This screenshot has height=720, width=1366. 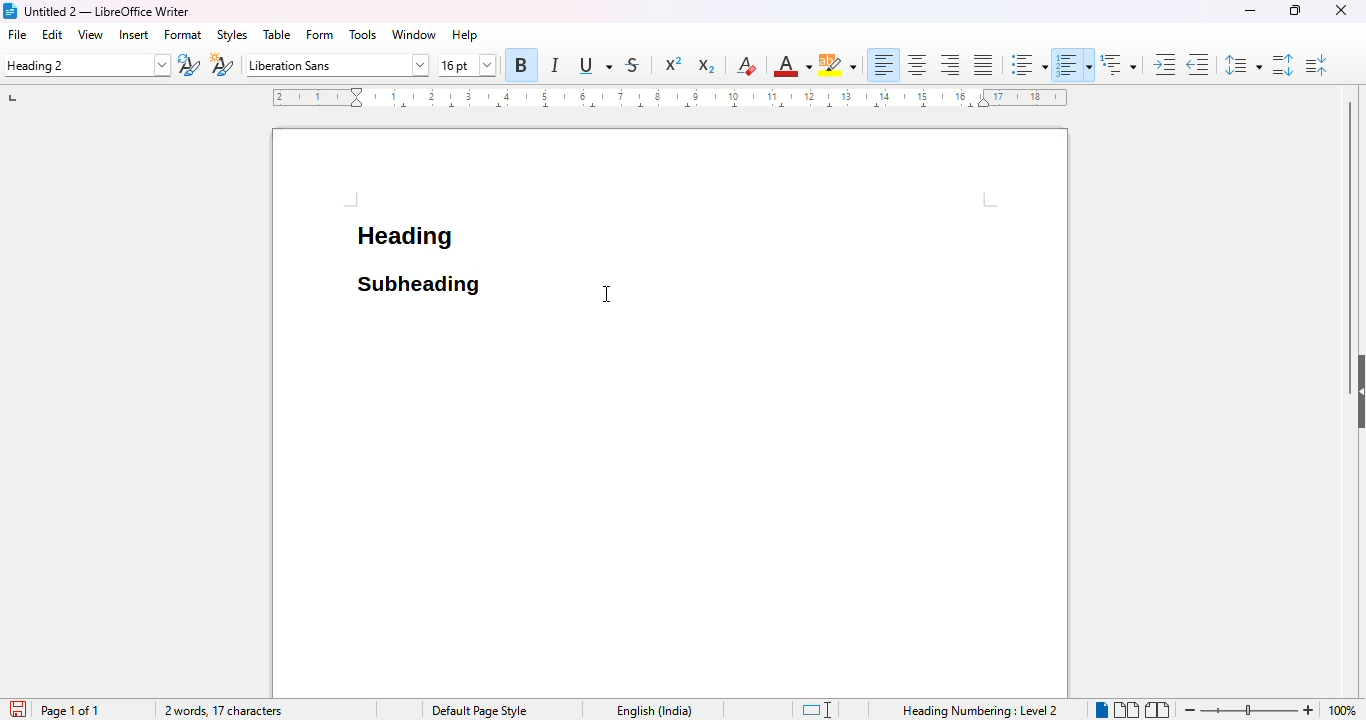 What do you see at coordinates (17, 34) in the screenshot?
I see `file` at bounding box center [17, 34].